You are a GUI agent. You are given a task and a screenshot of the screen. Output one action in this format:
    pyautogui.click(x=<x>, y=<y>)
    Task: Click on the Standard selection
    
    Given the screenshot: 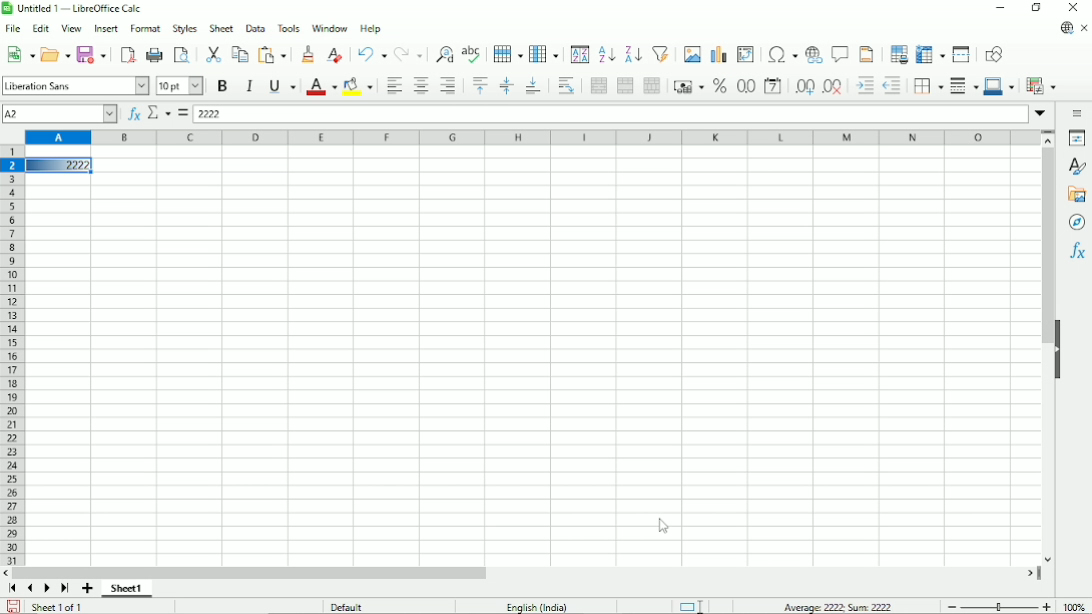 What is the action you would take?
    pyautogui.click(x=690, y=605)
    